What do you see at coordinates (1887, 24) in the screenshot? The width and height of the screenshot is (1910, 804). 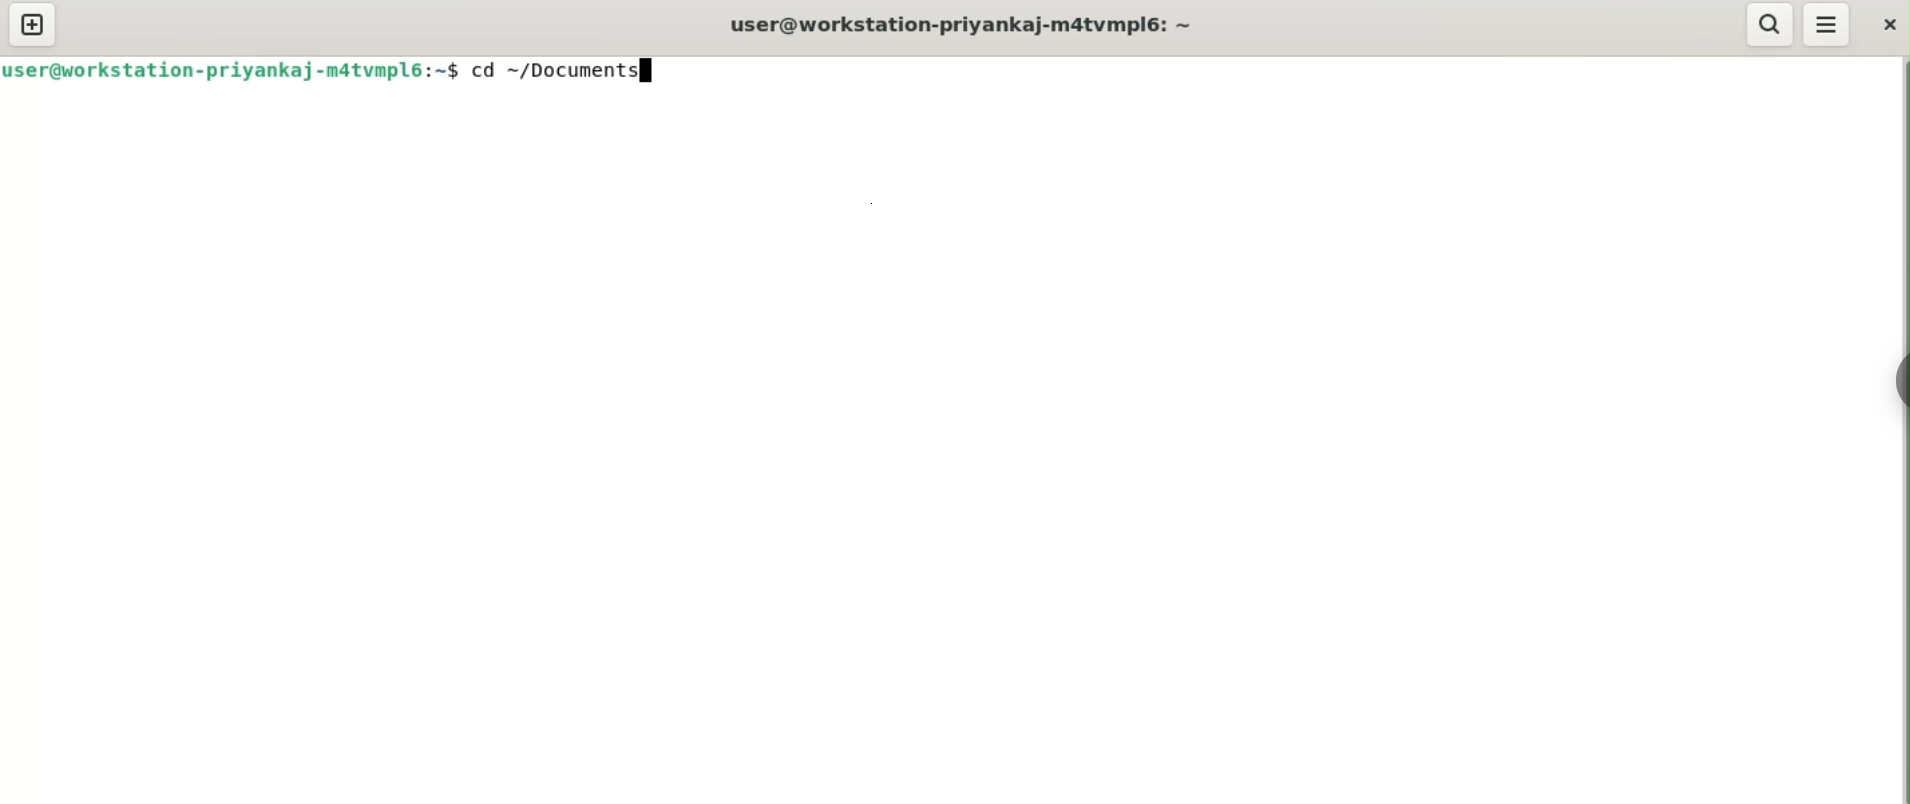 I see `close` at bounding box center [1887, 24].